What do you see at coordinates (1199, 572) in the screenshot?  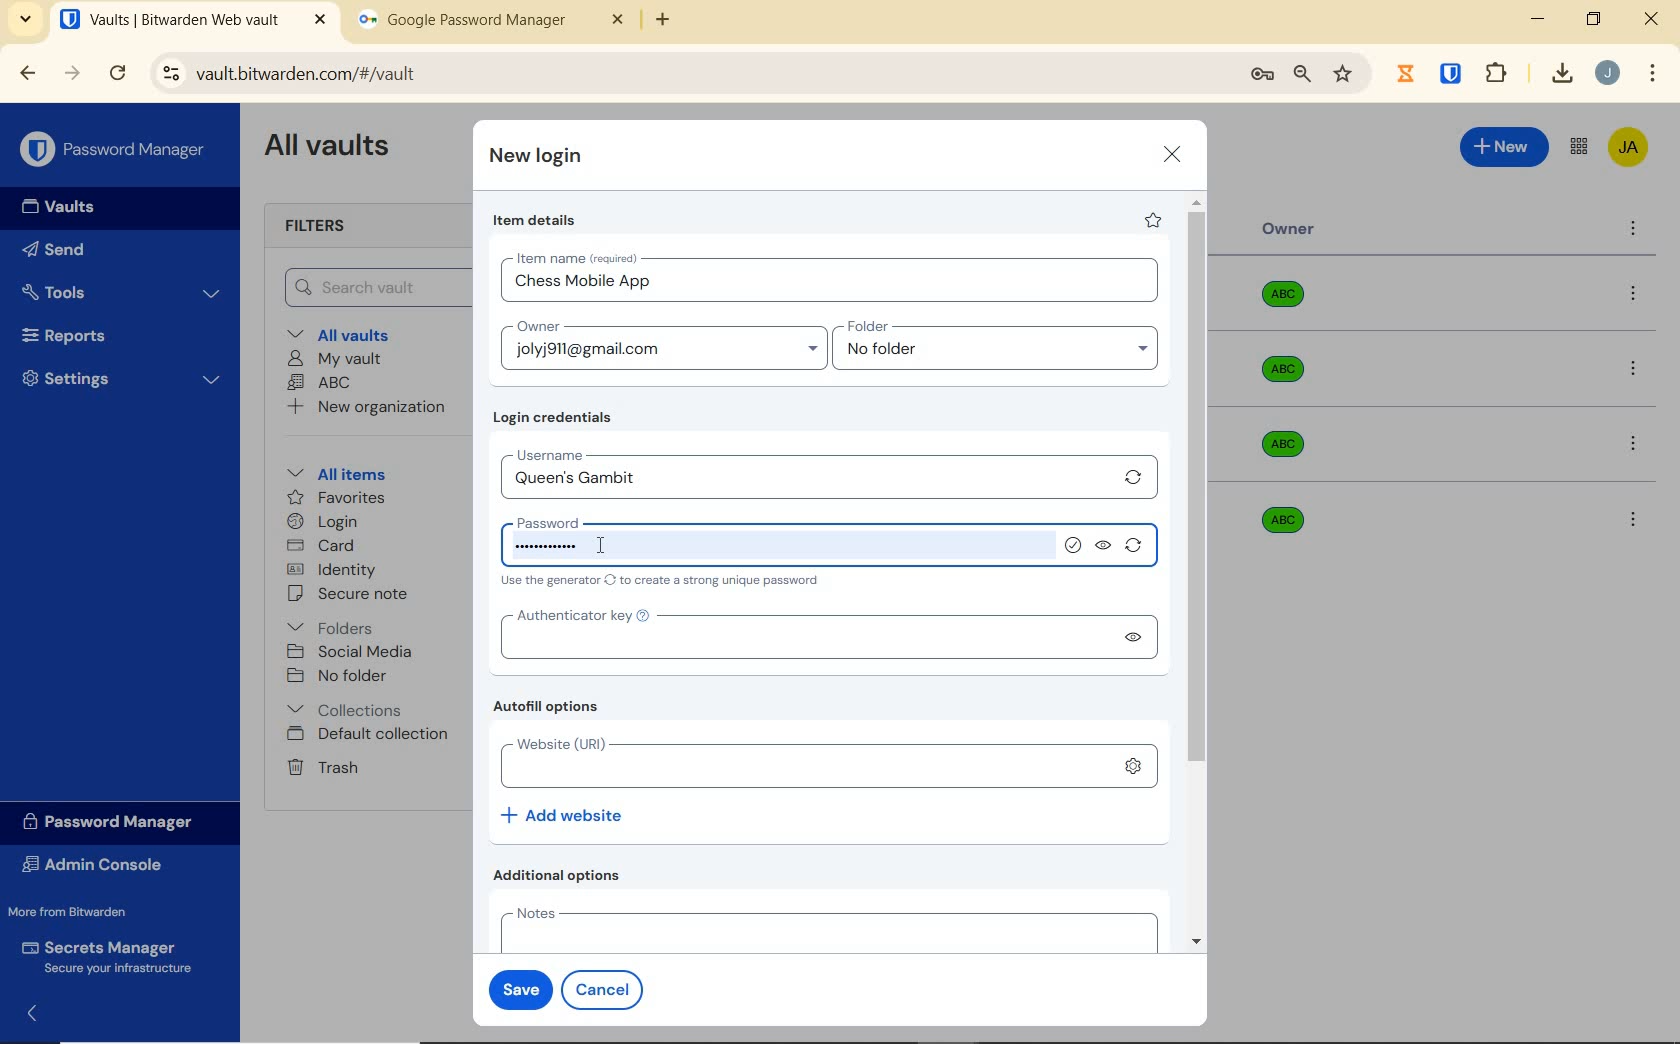 I see `scrollbar` at bounding box center [1199, 572].